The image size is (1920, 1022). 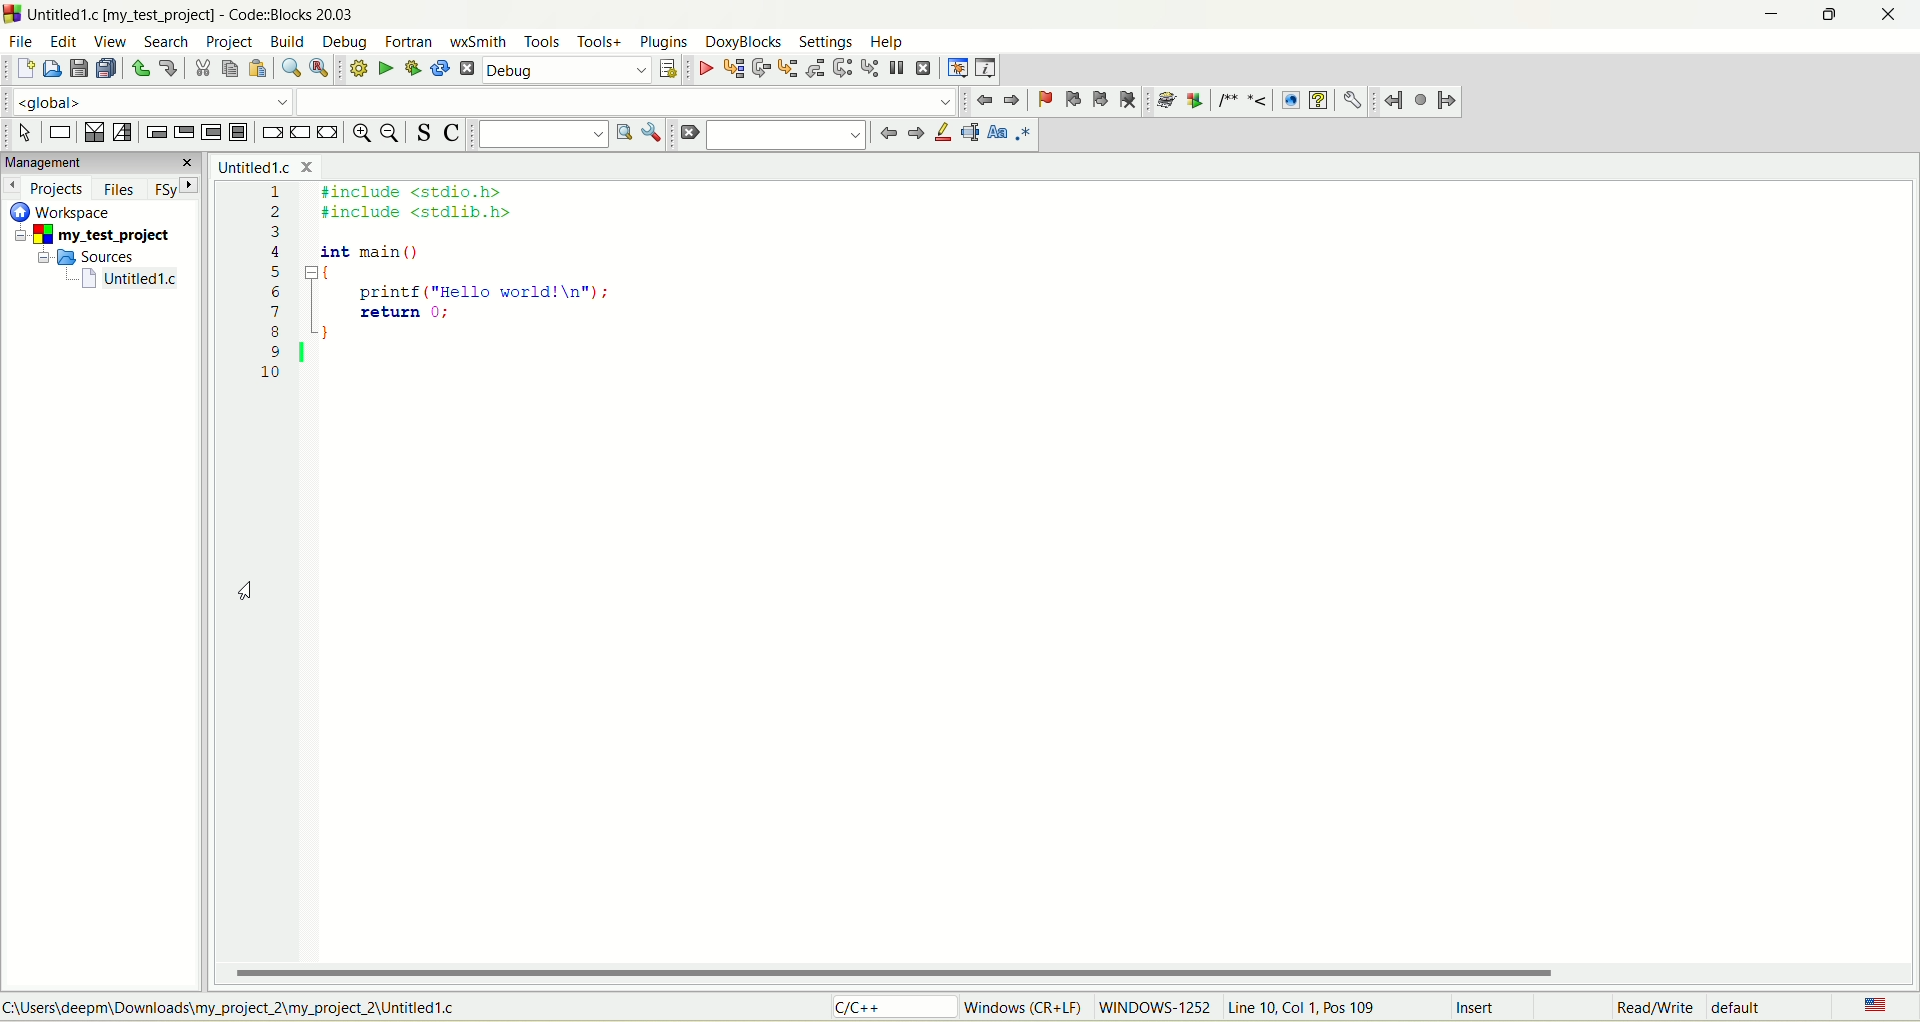 What do you see at coordinates (386, 67) in the screenshot?
I see `run` at bounding box center [386, 67].